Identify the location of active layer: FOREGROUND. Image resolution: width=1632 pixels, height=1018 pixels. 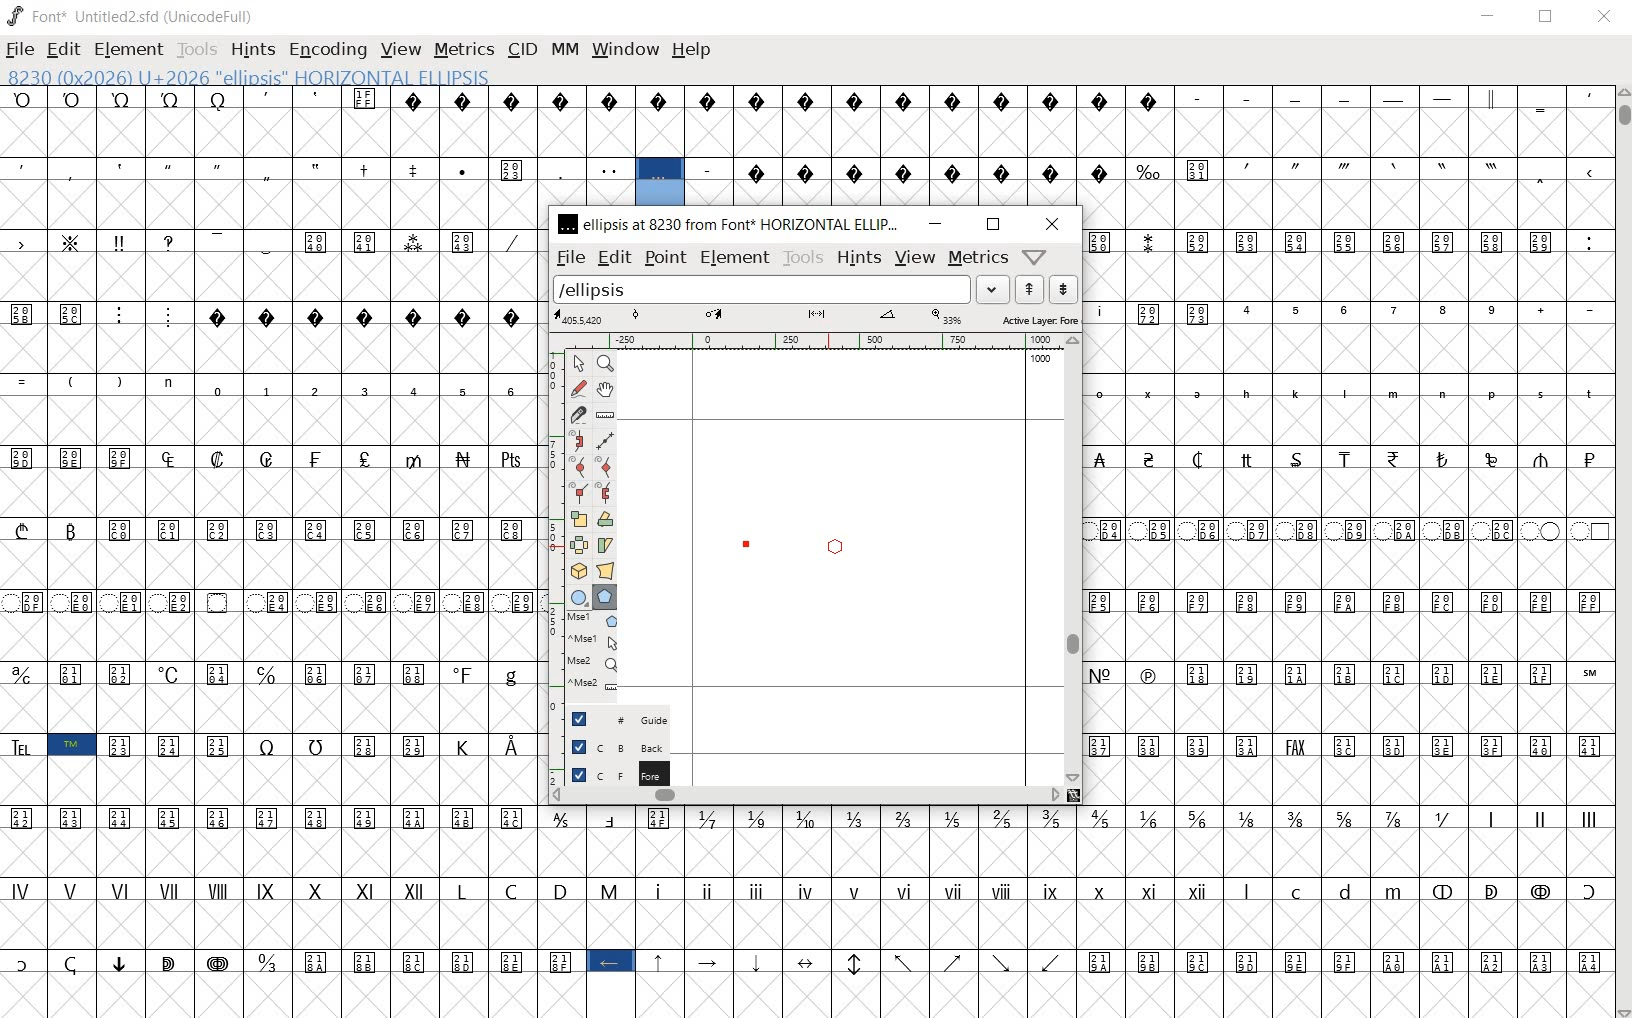
(818, 318).